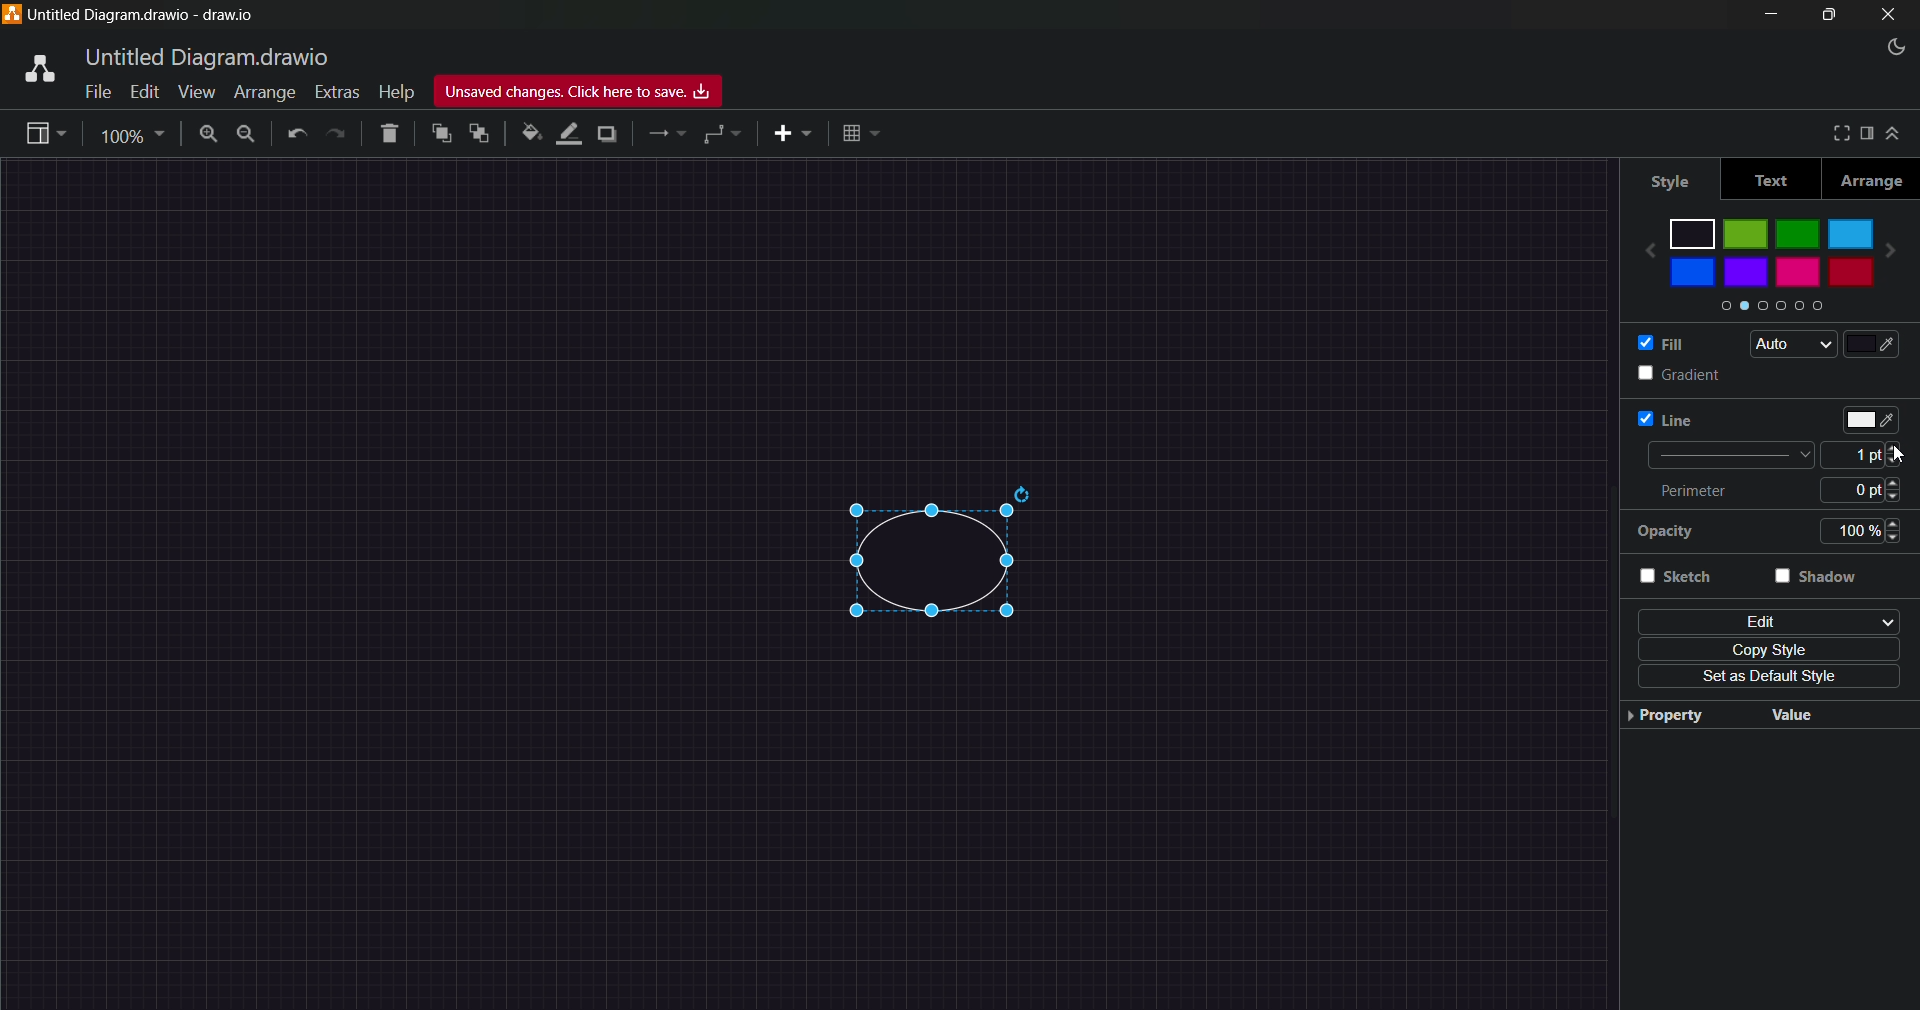 This screenshot has width=1920, height=1010. I want to click on arrange, so click(1872, 178).